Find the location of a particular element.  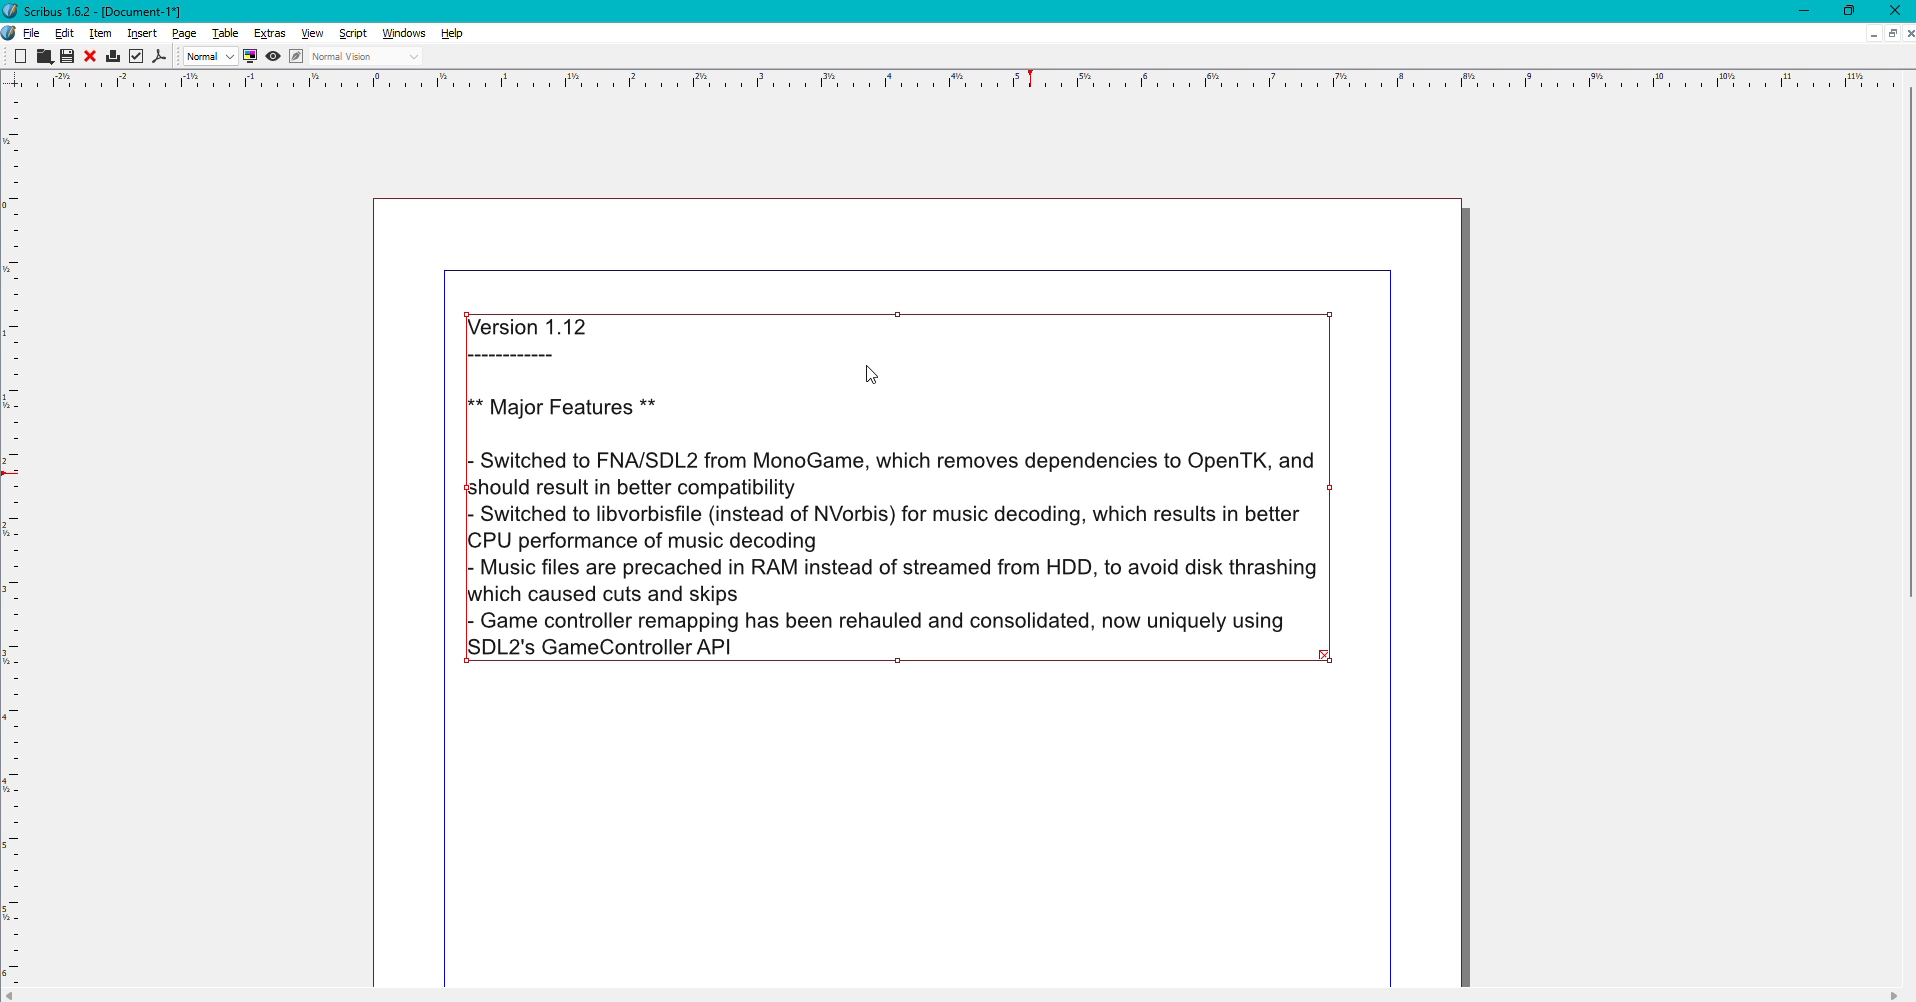

Restore is located at coordinates (1846, 12).